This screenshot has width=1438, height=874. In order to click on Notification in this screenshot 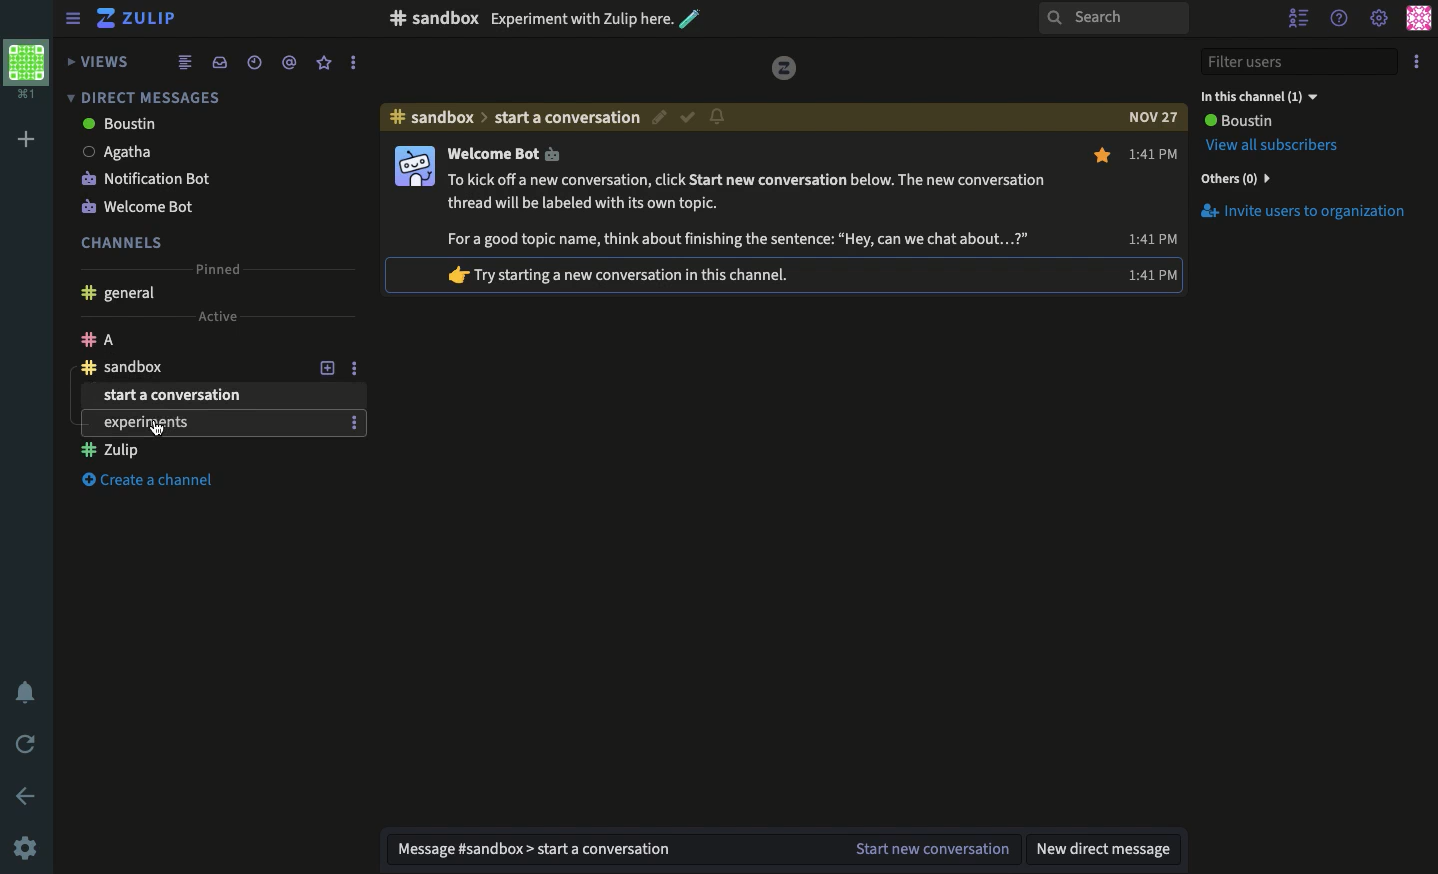, I will do `click(717, 115)`.